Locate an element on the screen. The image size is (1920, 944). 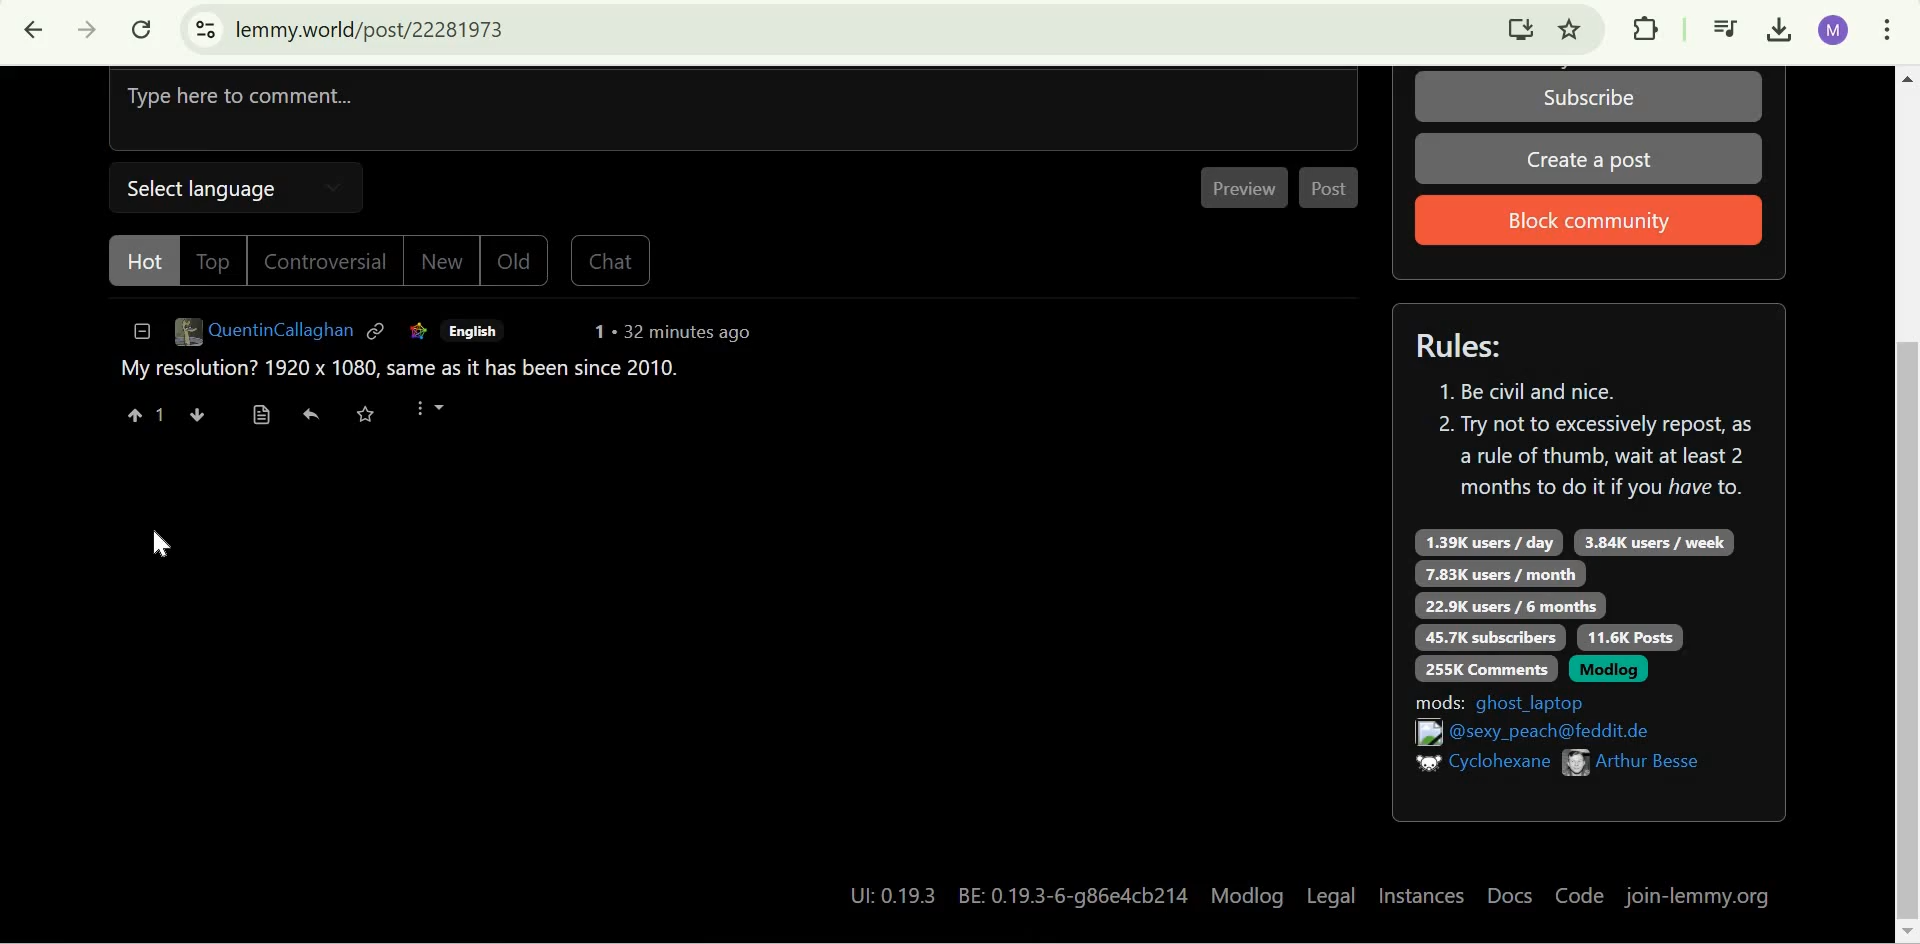
View site information is located at coordinates (205, 30).